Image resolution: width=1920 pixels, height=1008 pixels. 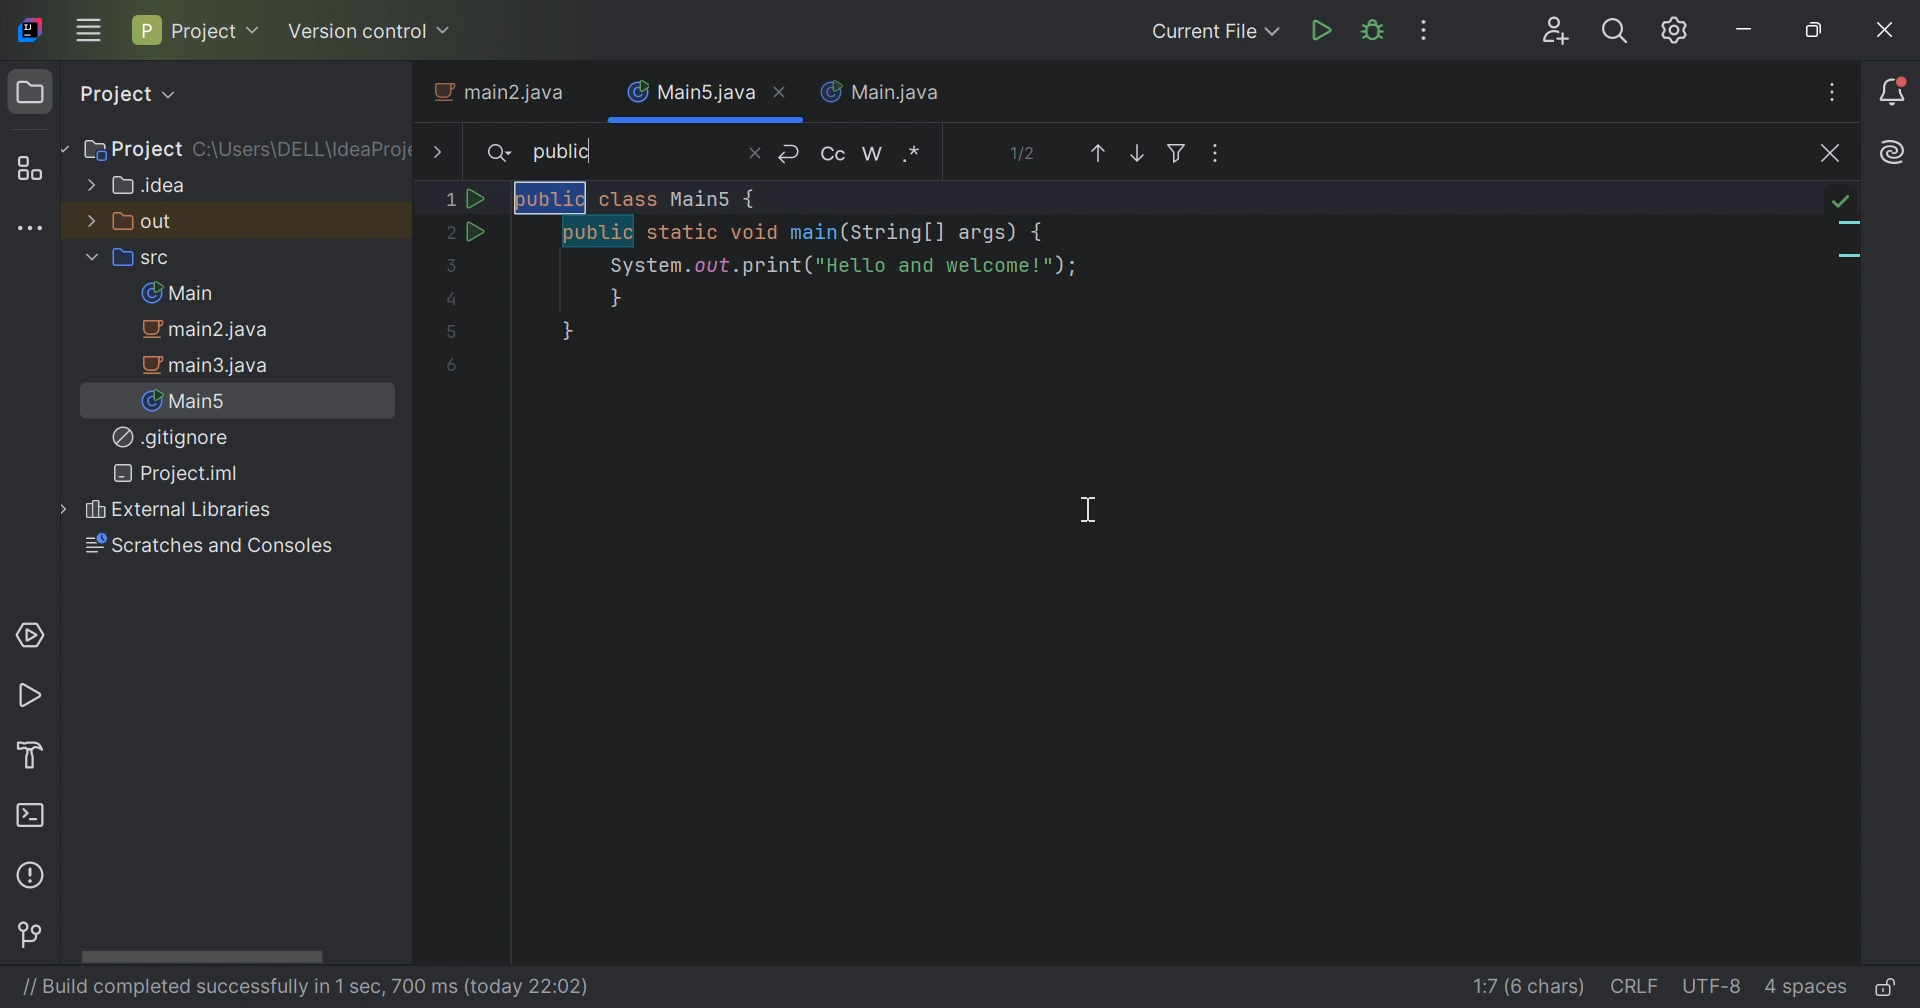 I want to click on Terminal, so click(x=34, y=819).